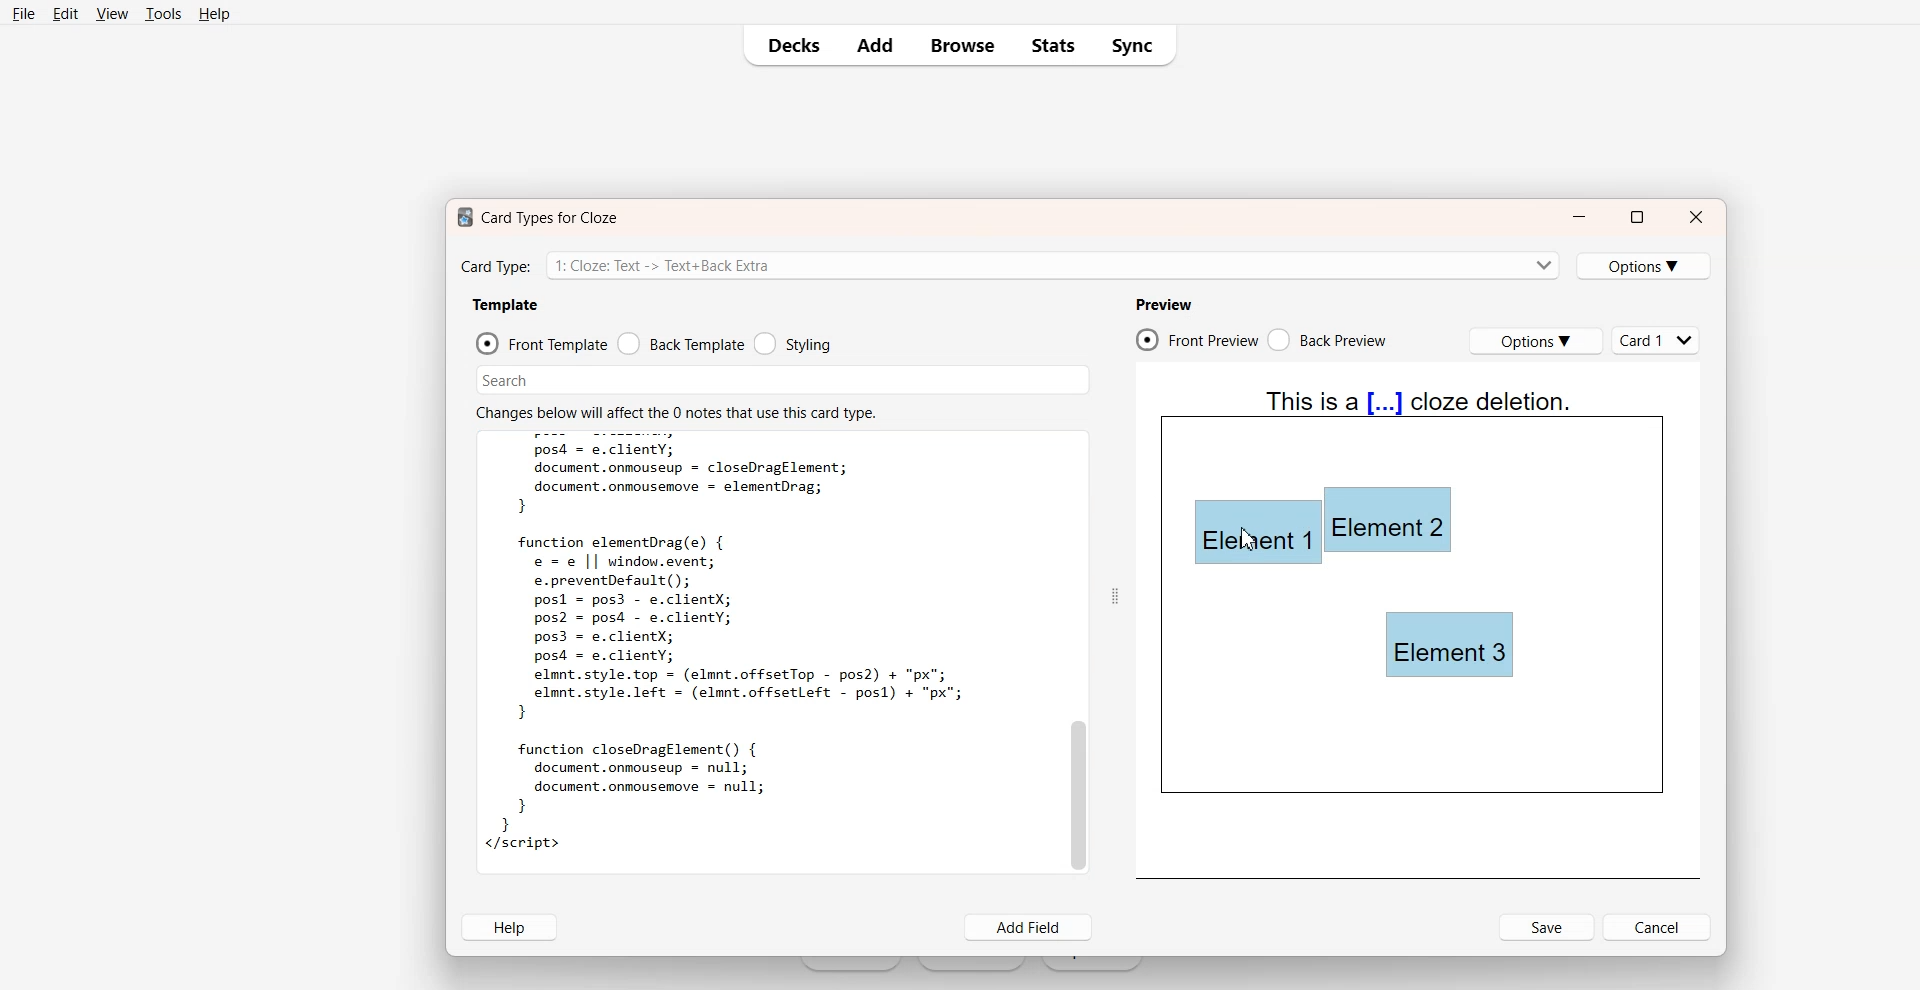  What do you see at coordinates (1052, 46) in the screenshot?
I see `Stats` at bounding box center [1052, 46].